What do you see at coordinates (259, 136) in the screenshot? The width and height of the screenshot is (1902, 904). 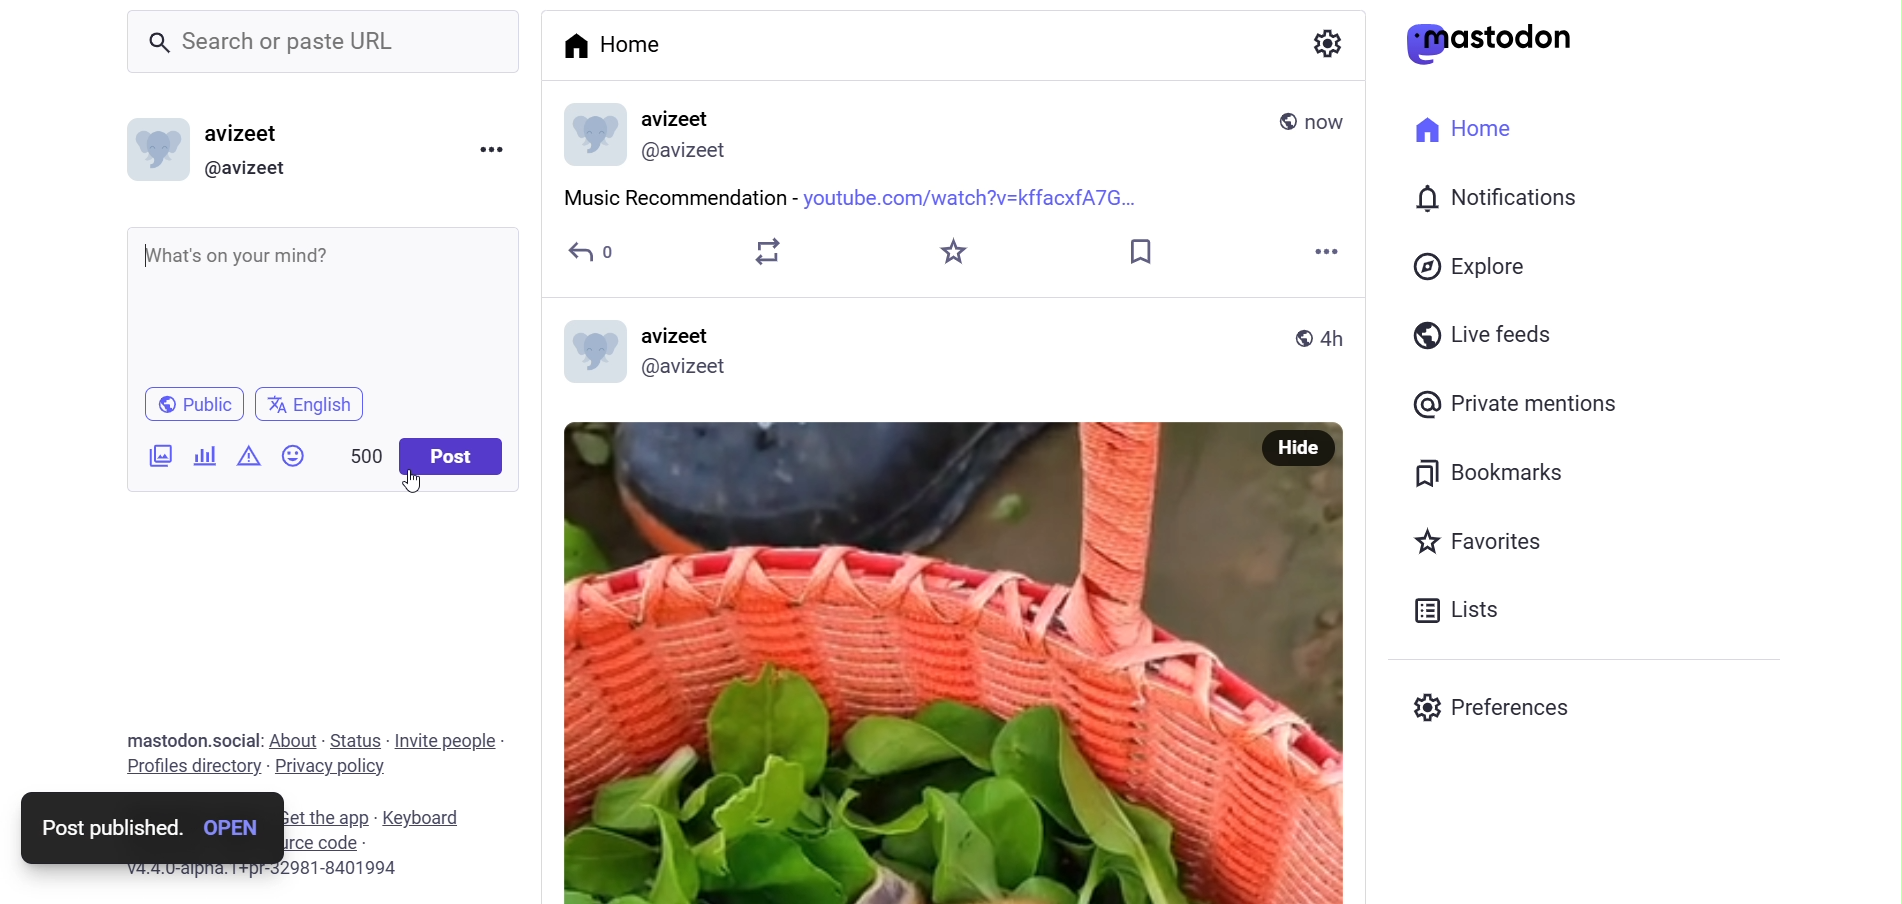 I see `avizeet` at bounding box center [259, 136].